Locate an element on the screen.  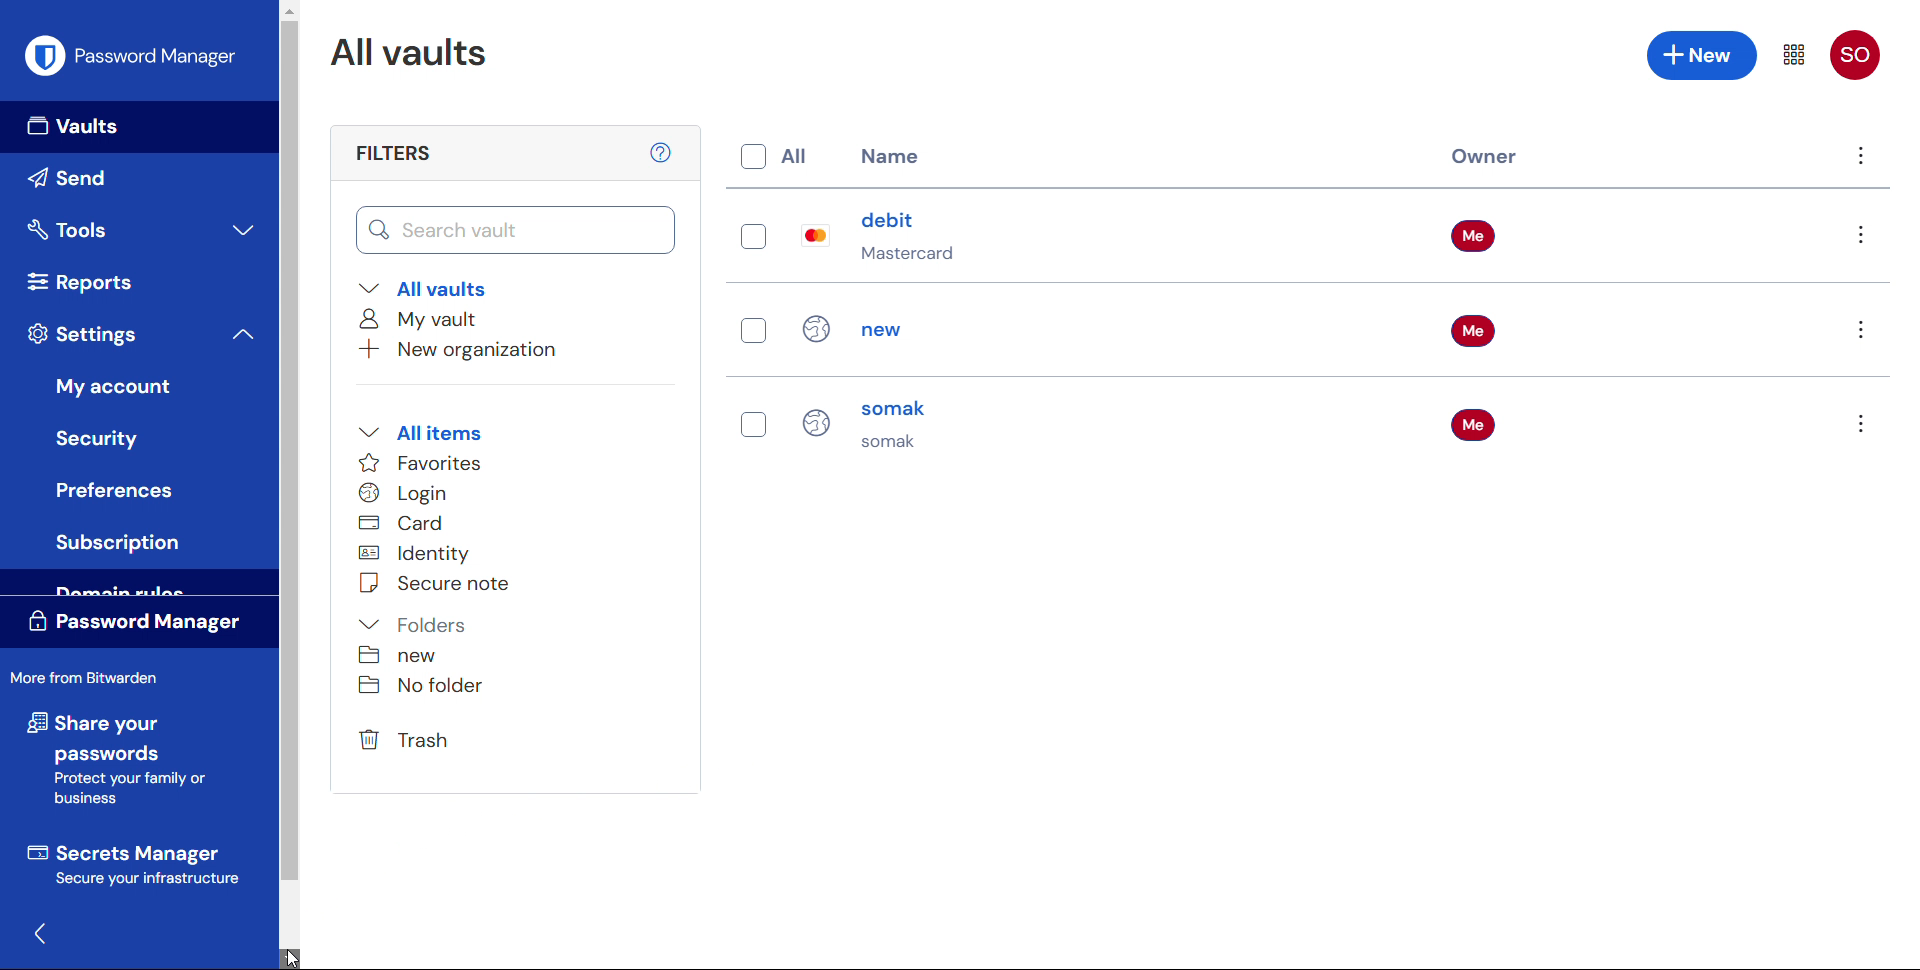
All items  is located at coordinates (419, 432).